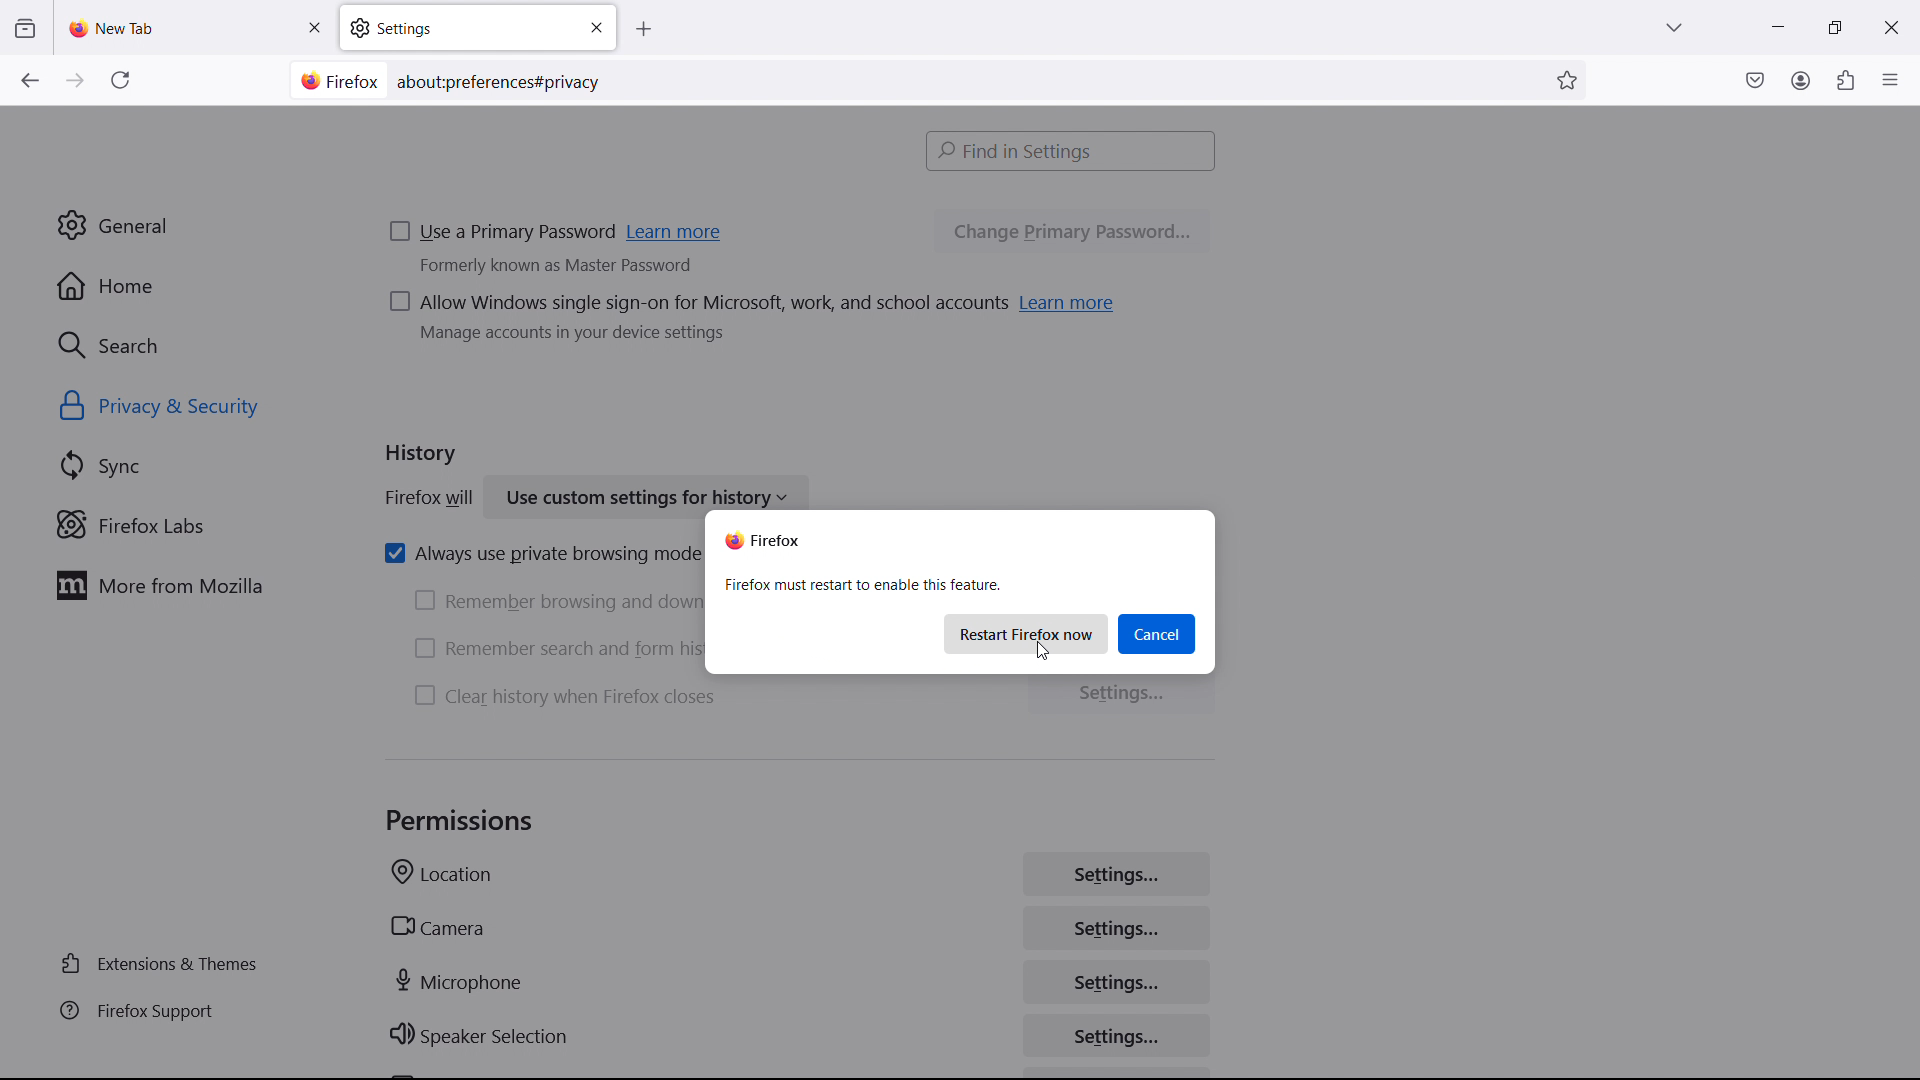 Image resolution: width=1920 pixels, height=1080 pixels. What do you see at coordinates (1890, 24) in the screenshot?
I see `close` at bounding box center [1890, 24].